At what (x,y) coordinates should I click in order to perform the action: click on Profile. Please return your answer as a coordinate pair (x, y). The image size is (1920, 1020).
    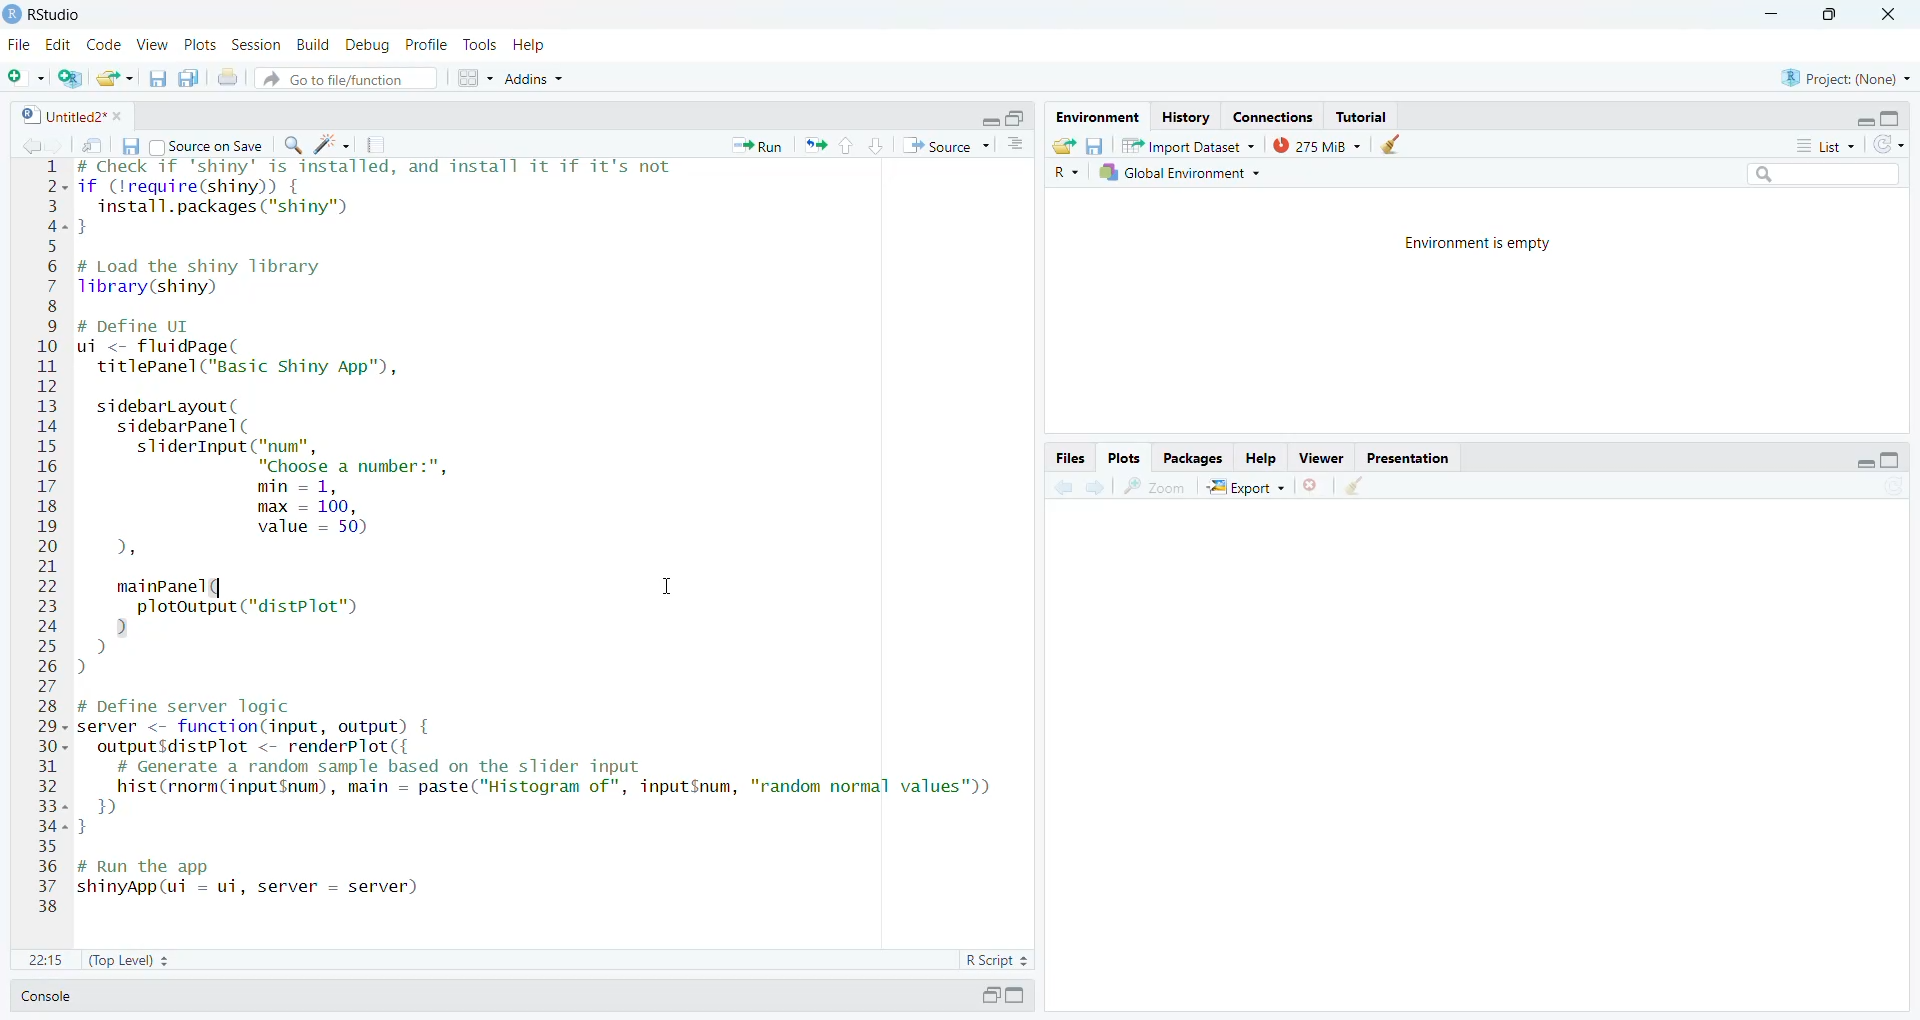
    Looking at the image, I should click on (426, 45).